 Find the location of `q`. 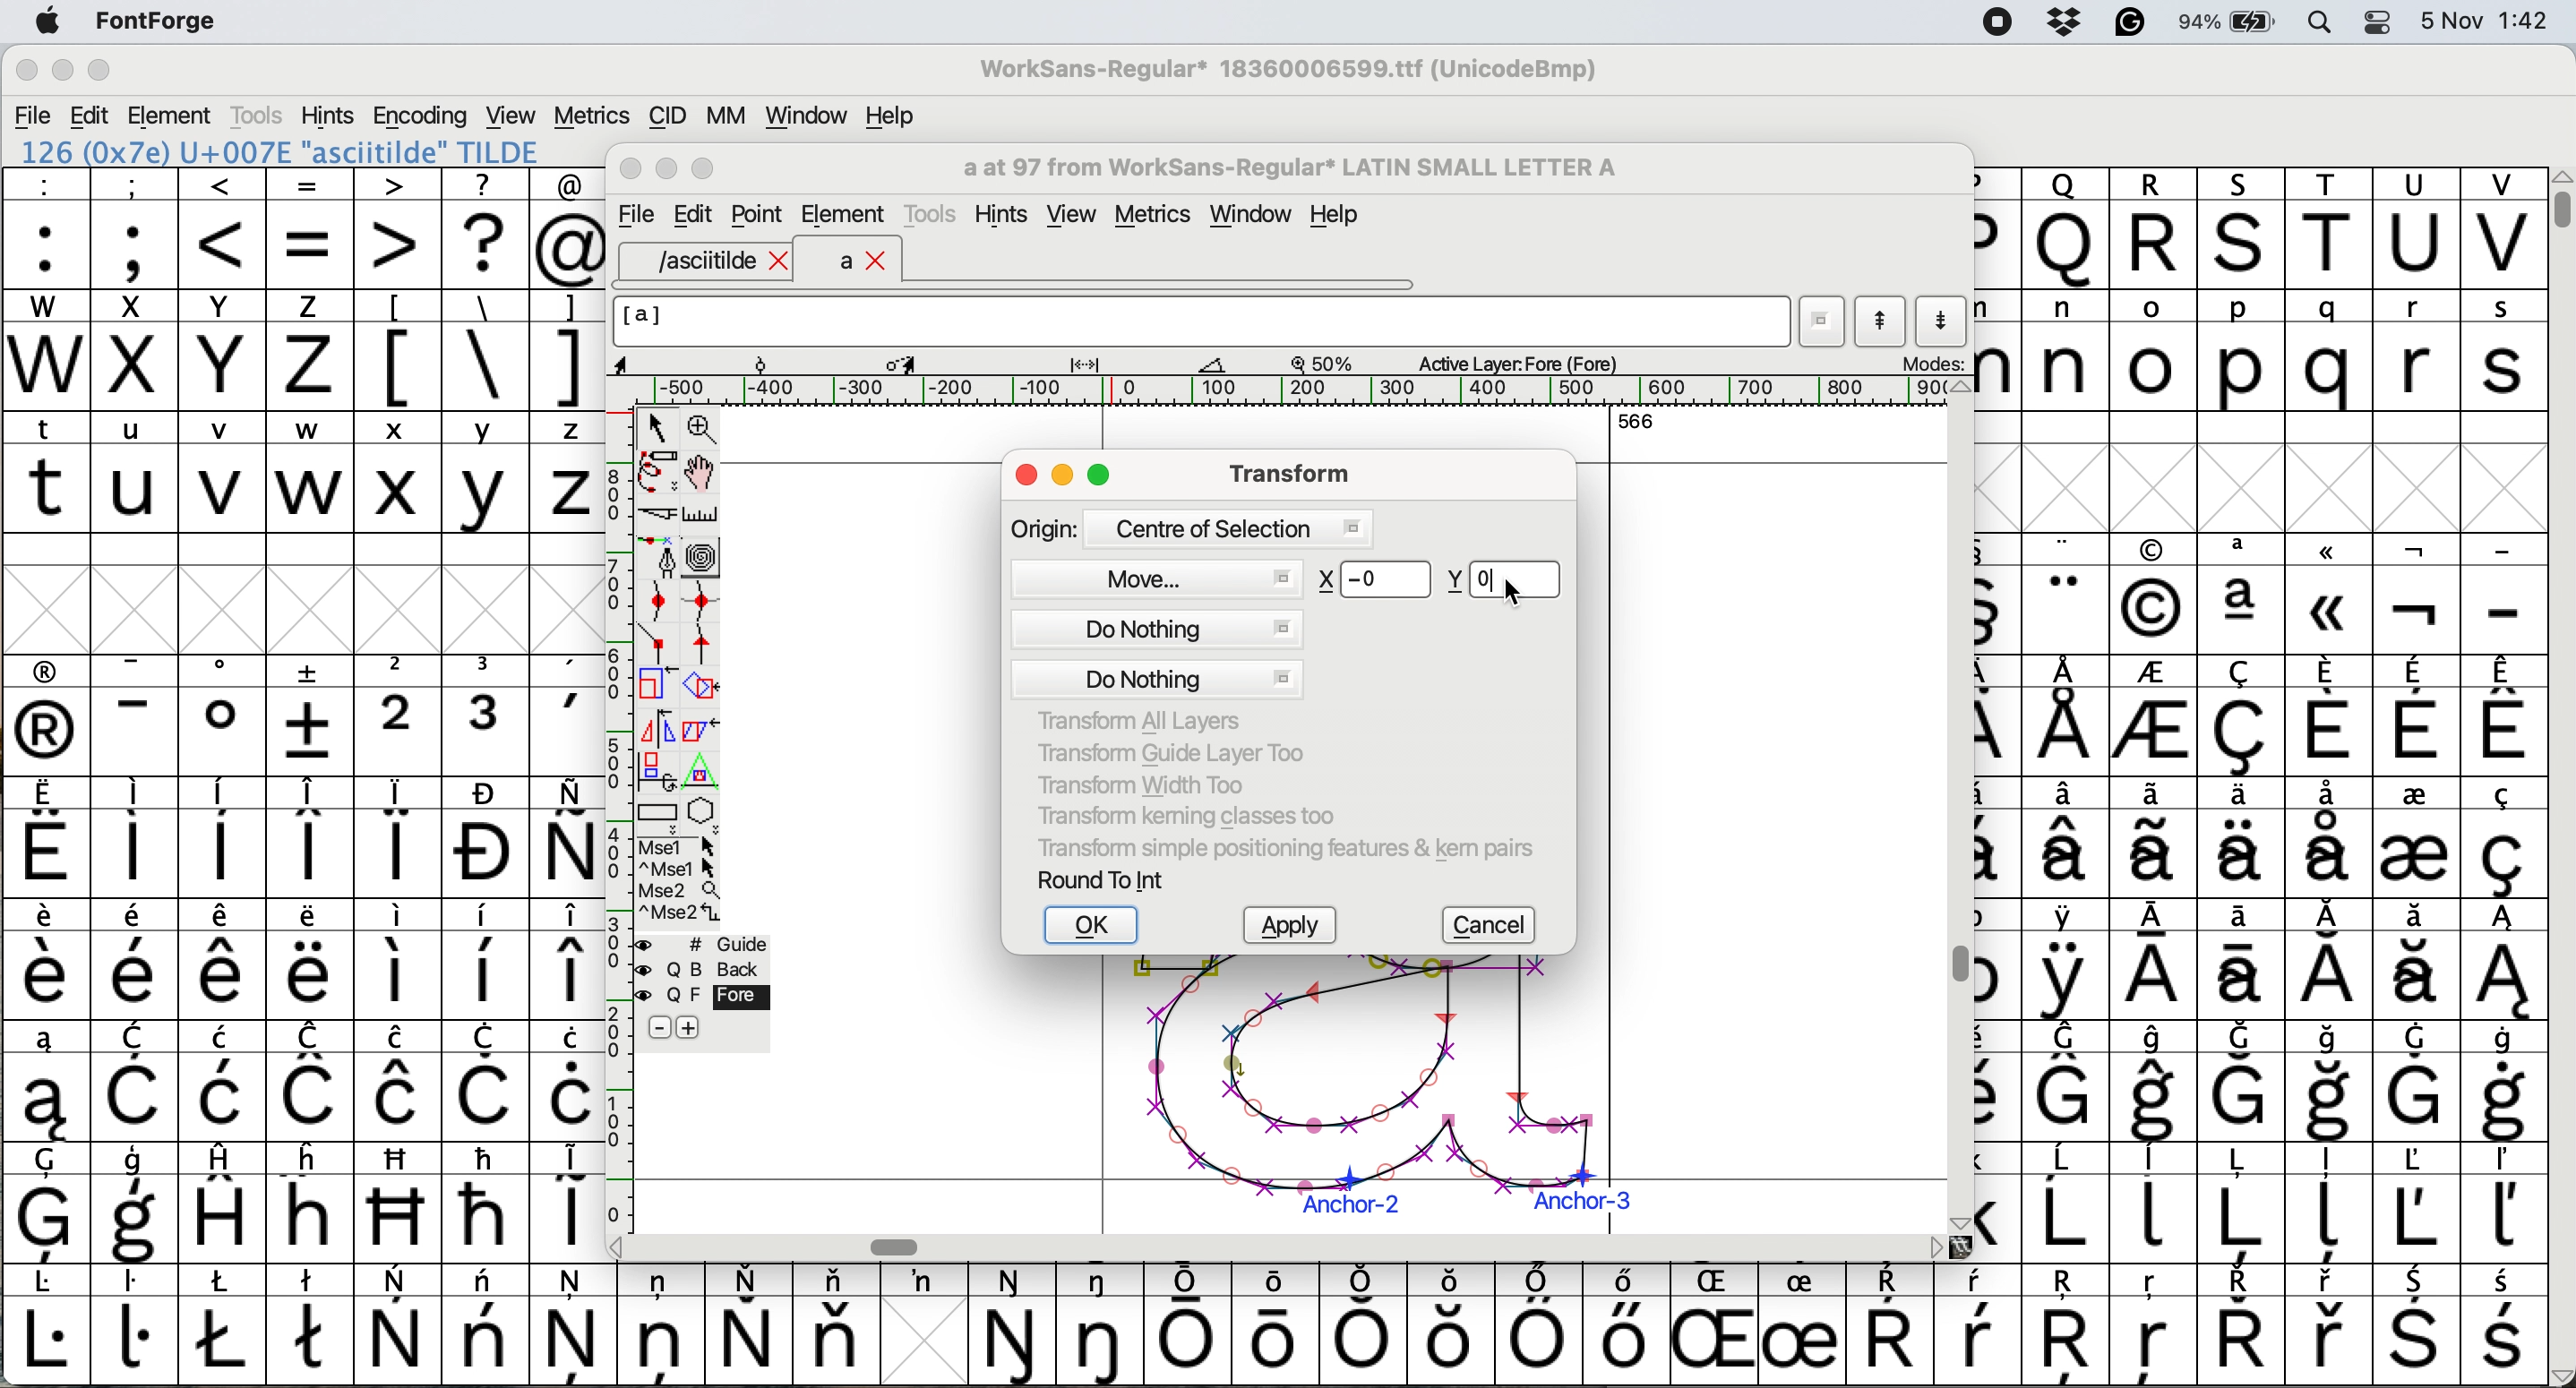

q is located at coordinates (2334, 352).